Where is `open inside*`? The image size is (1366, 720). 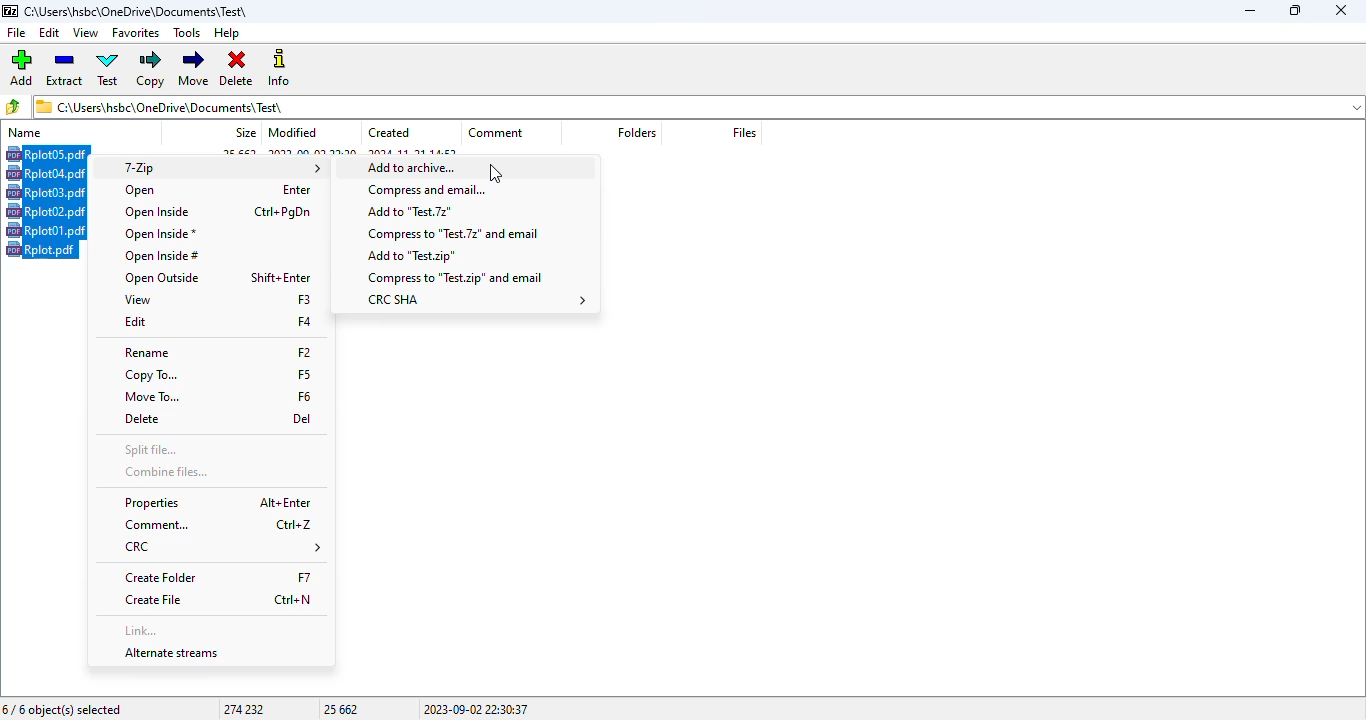
open inside* is located at coordinates (161, 234).